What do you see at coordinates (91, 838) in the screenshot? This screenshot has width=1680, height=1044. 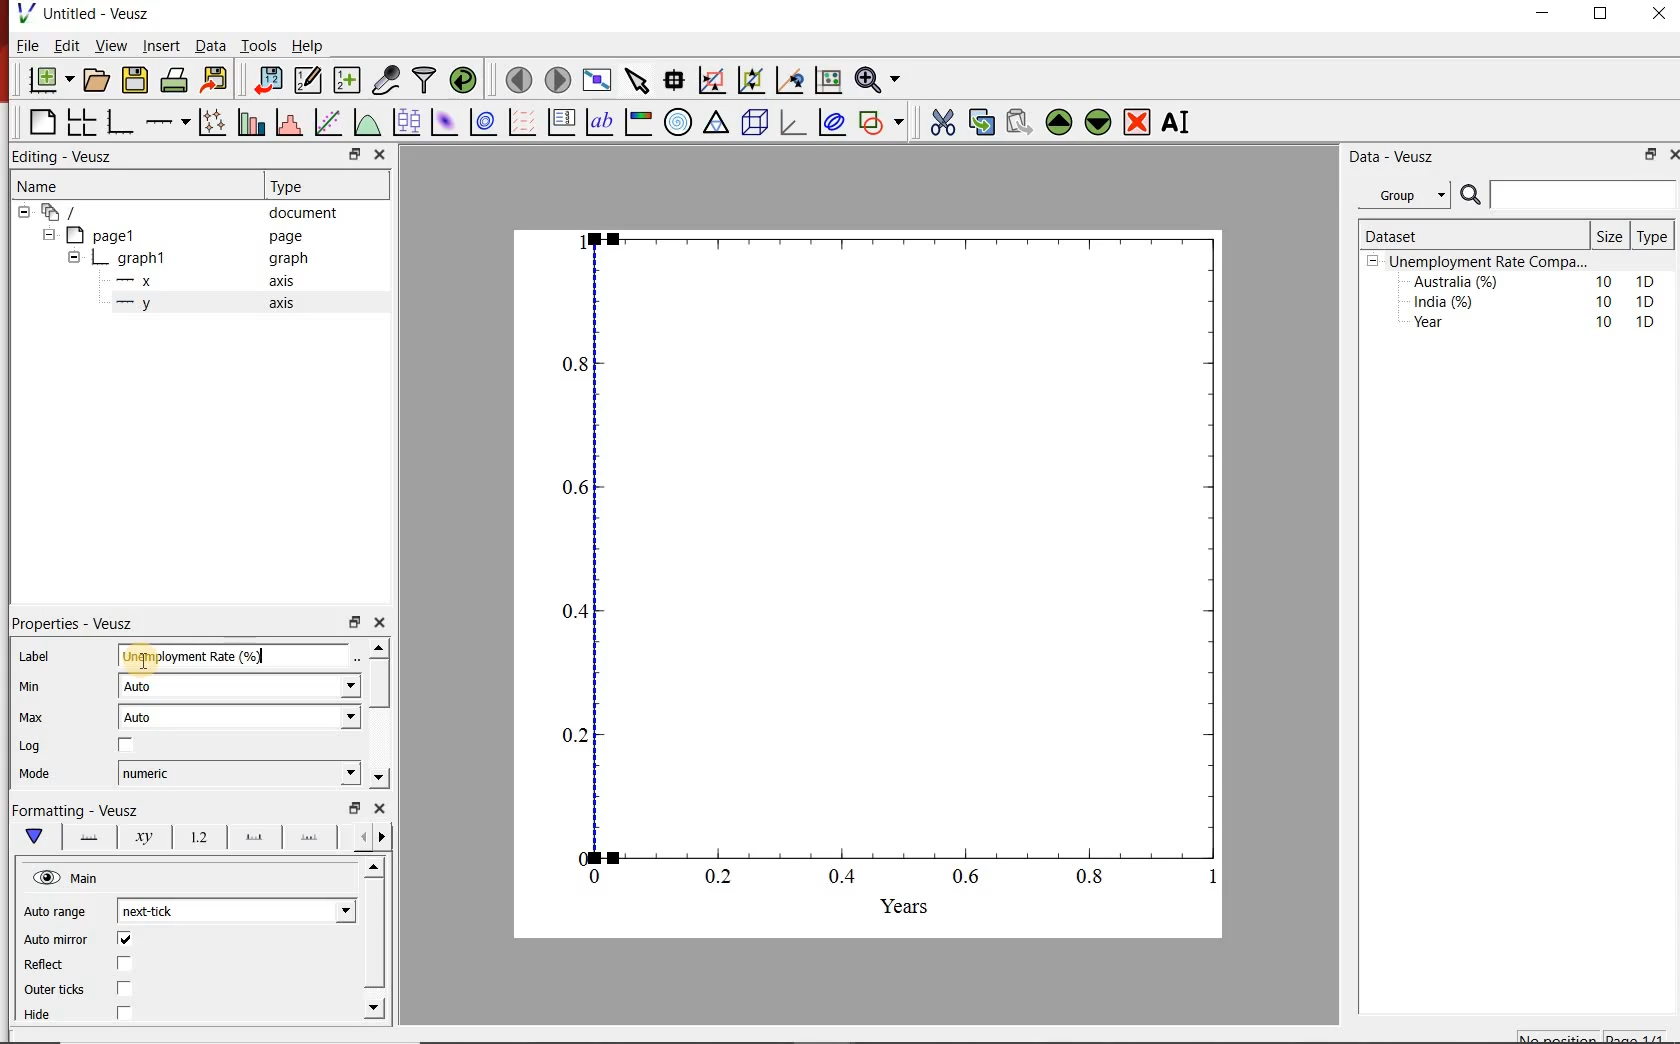 I see `axis lines` at bounding box center [91, 838].